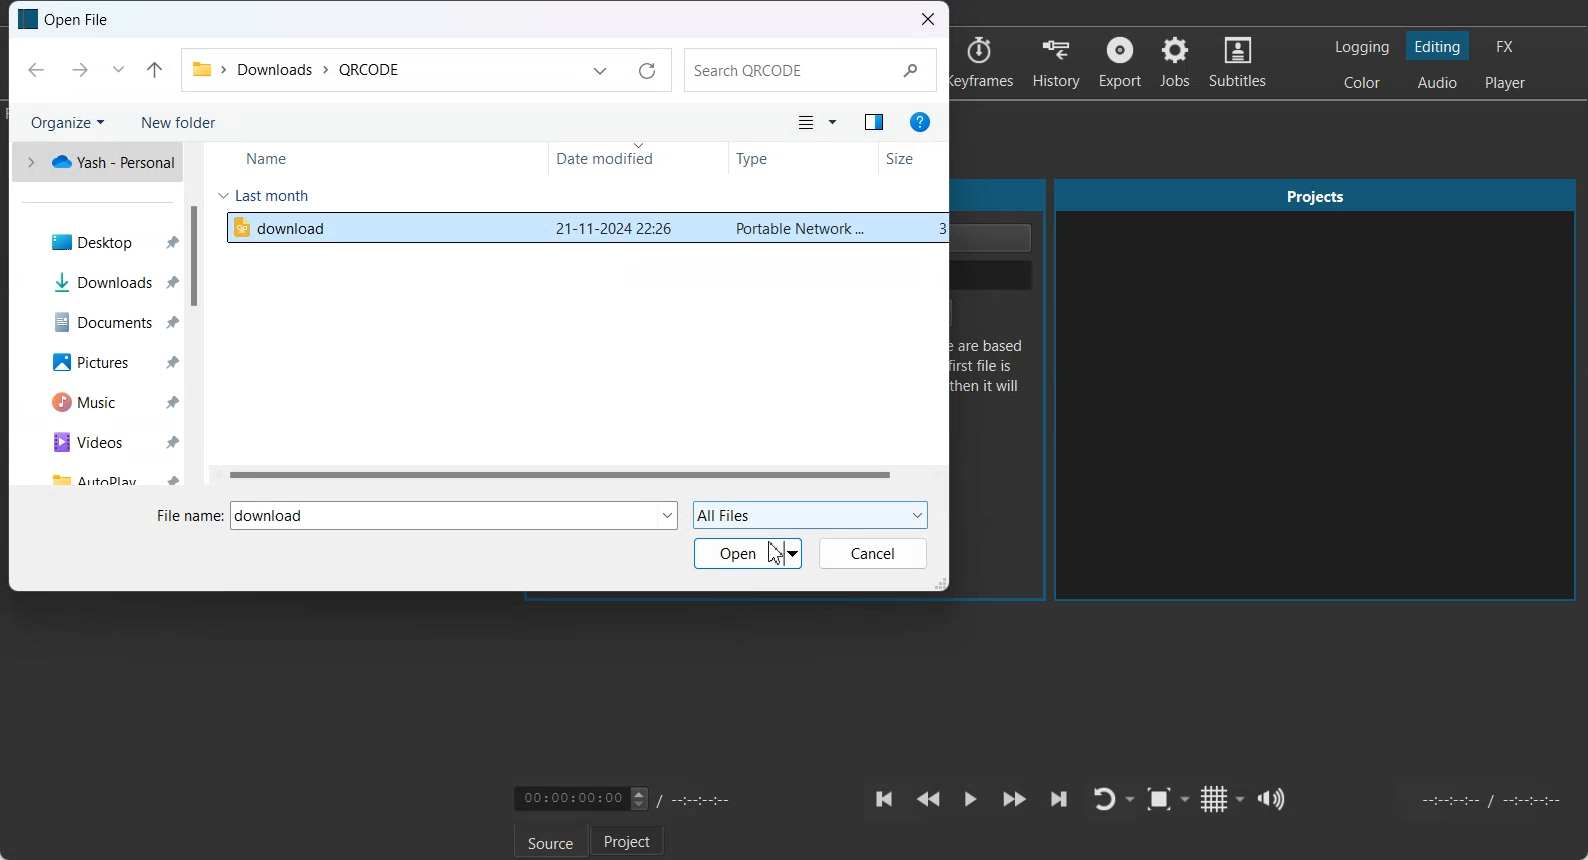 This screenshot has height=860, width=1588. Describe the element at coordinates (834, 123) in the screenshot. I see `More option` at that location.